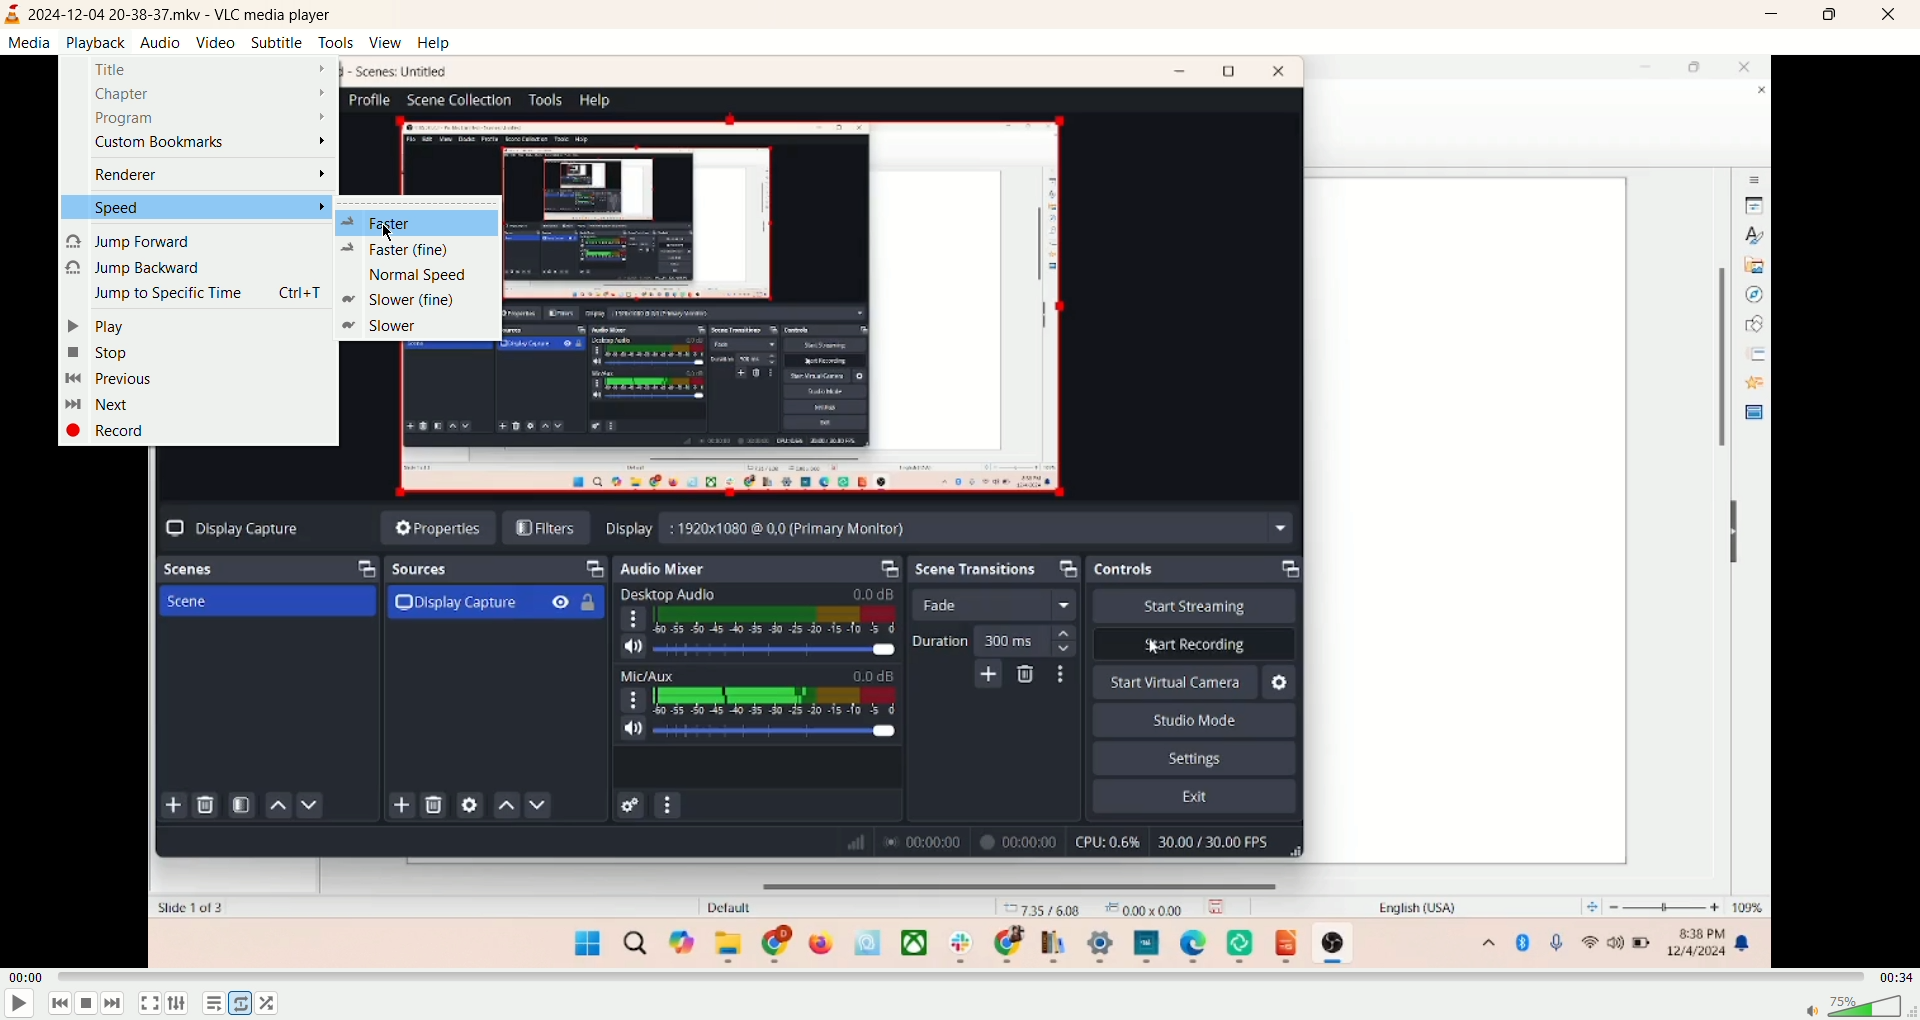  Describe the element at coordinates (421, 276) in the screenshot. I see `normal speed` at that location.